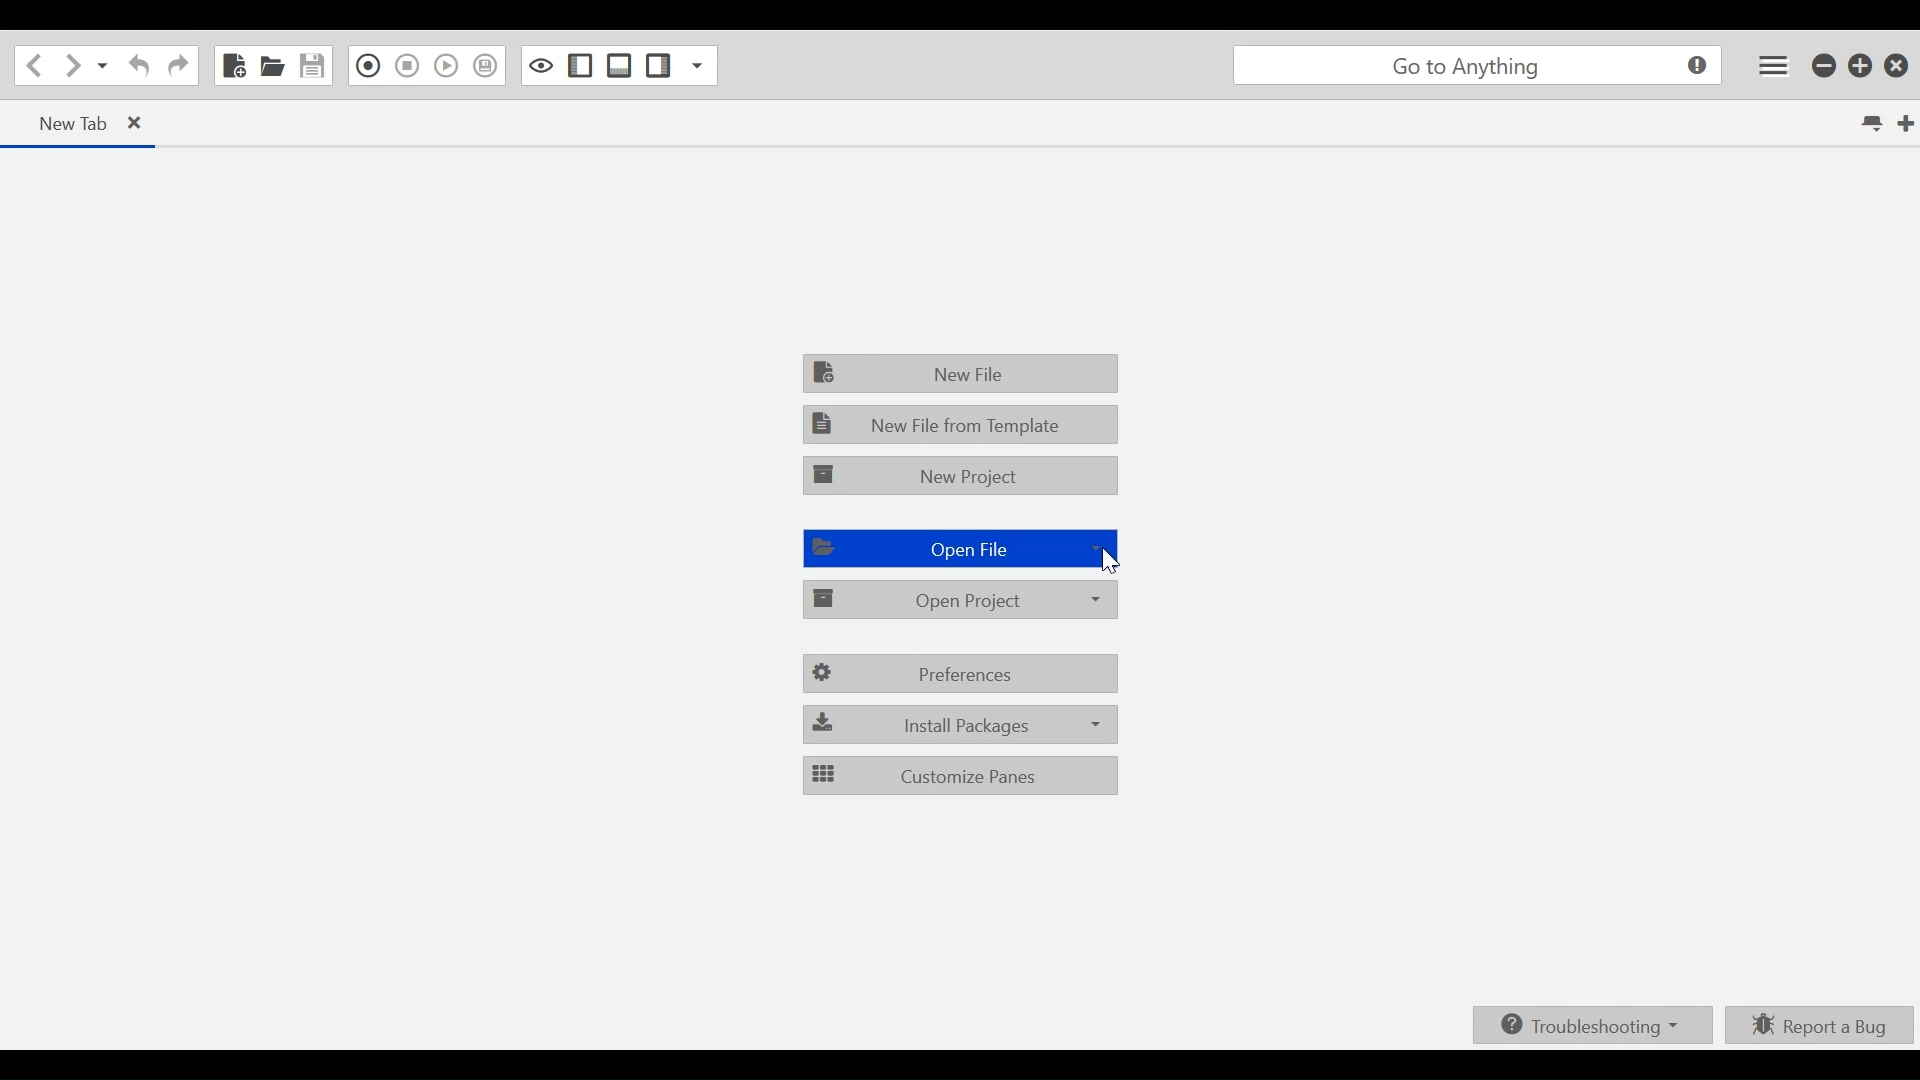  Describe the element at coordinates (231, 65) in the screenshot. I see `New File` at that location.